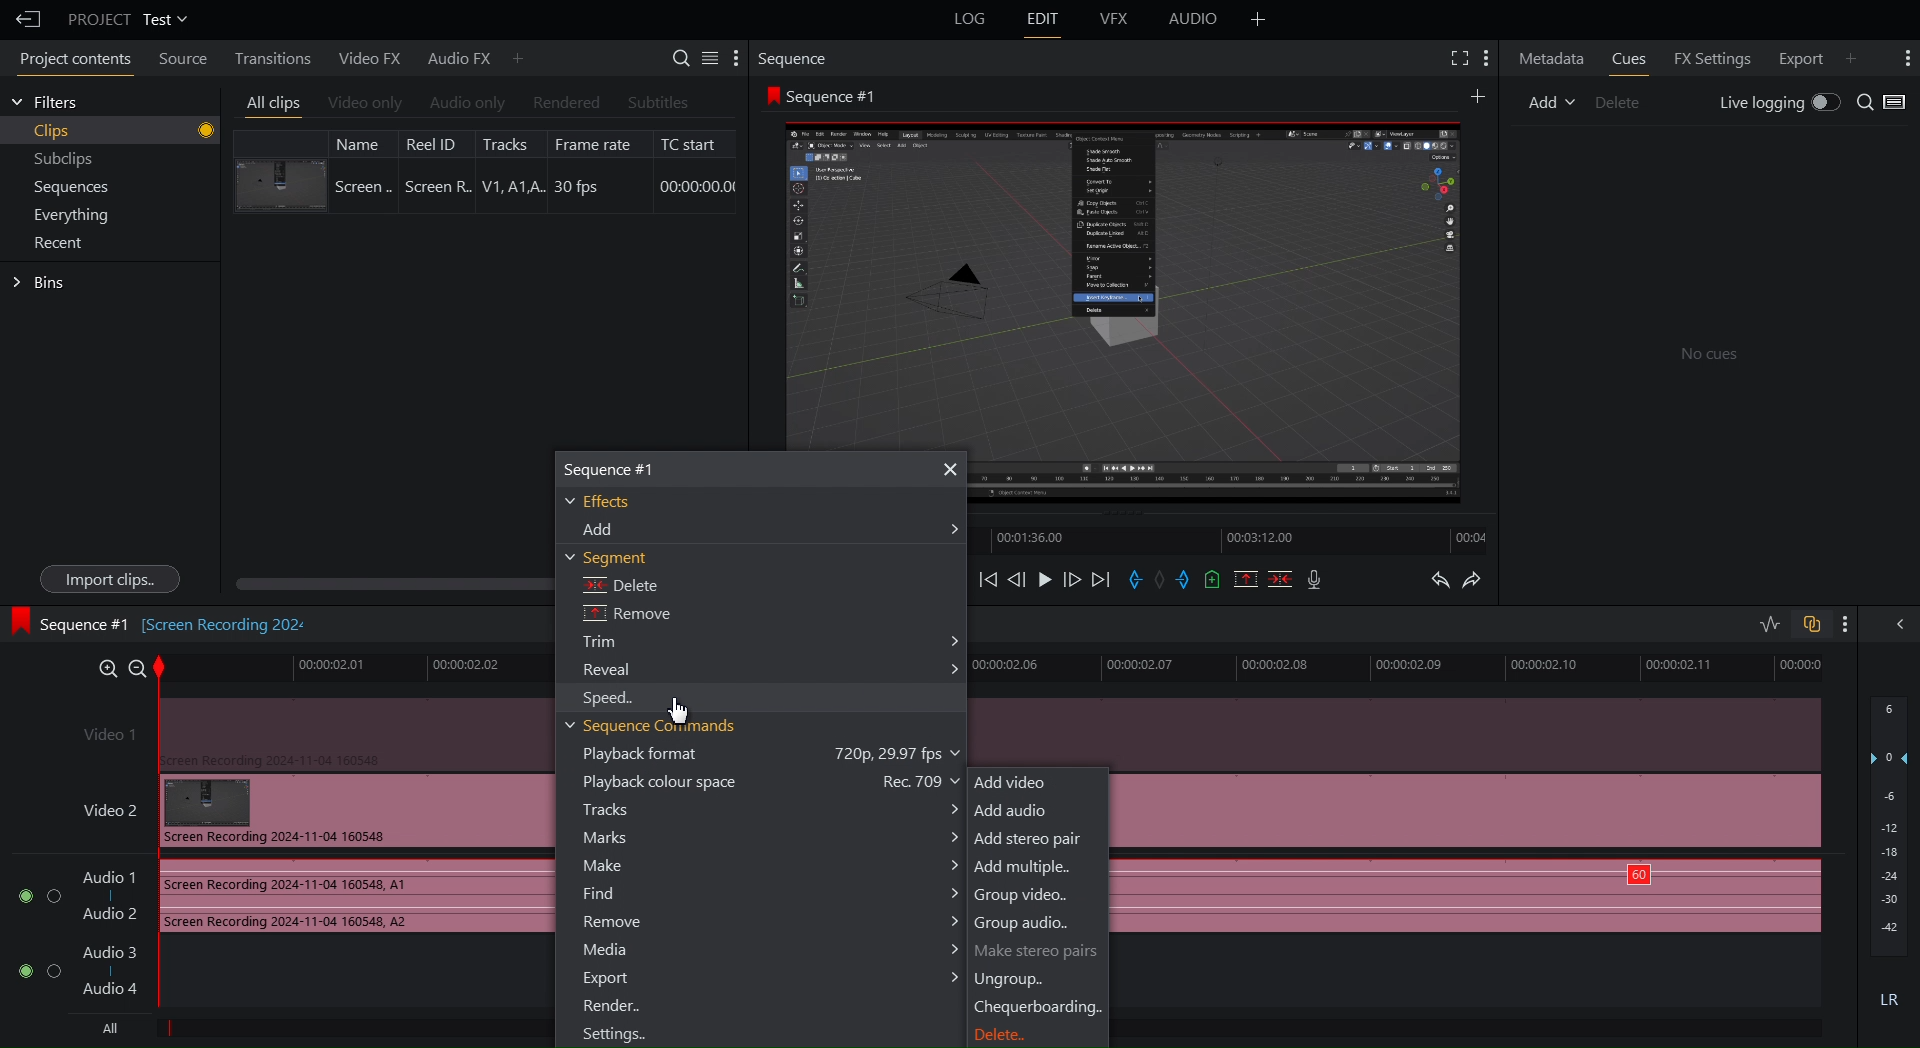  What do you see at coordinates (274, 104) in the screenshot?
I see `All clips` at bounding box center [274, 104].